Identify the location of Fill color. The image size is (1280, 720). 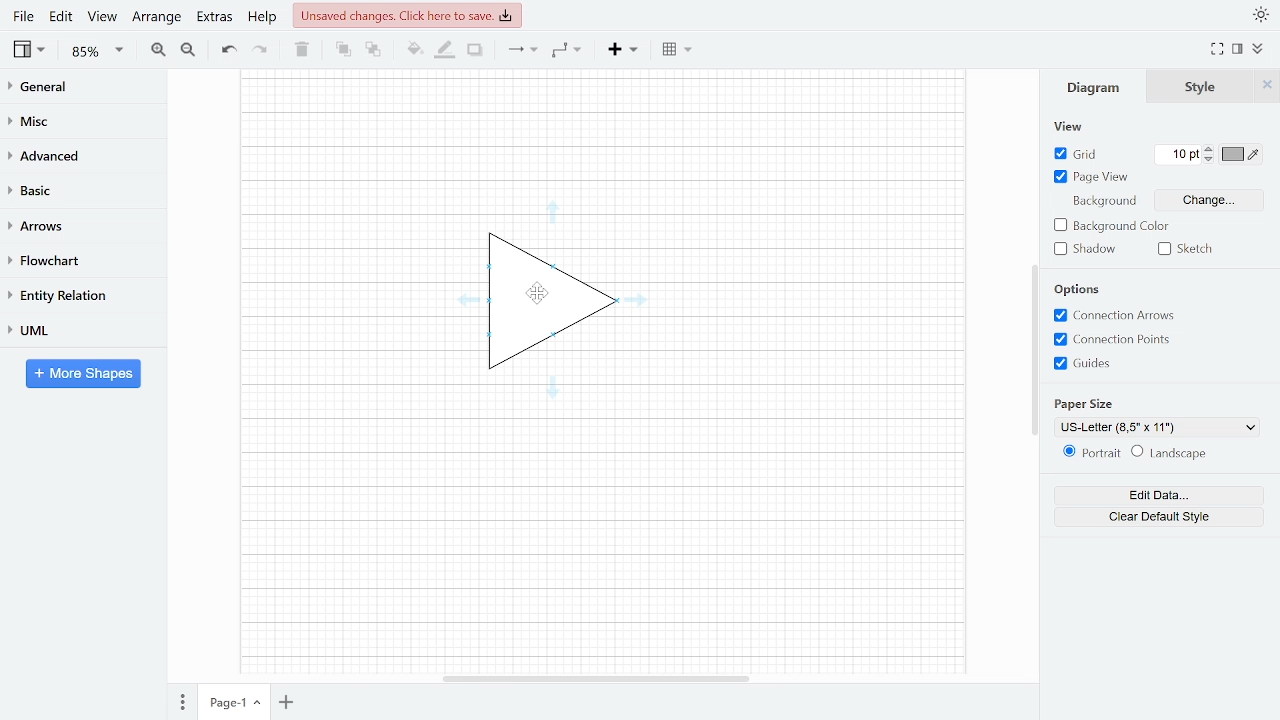
(413, 49).